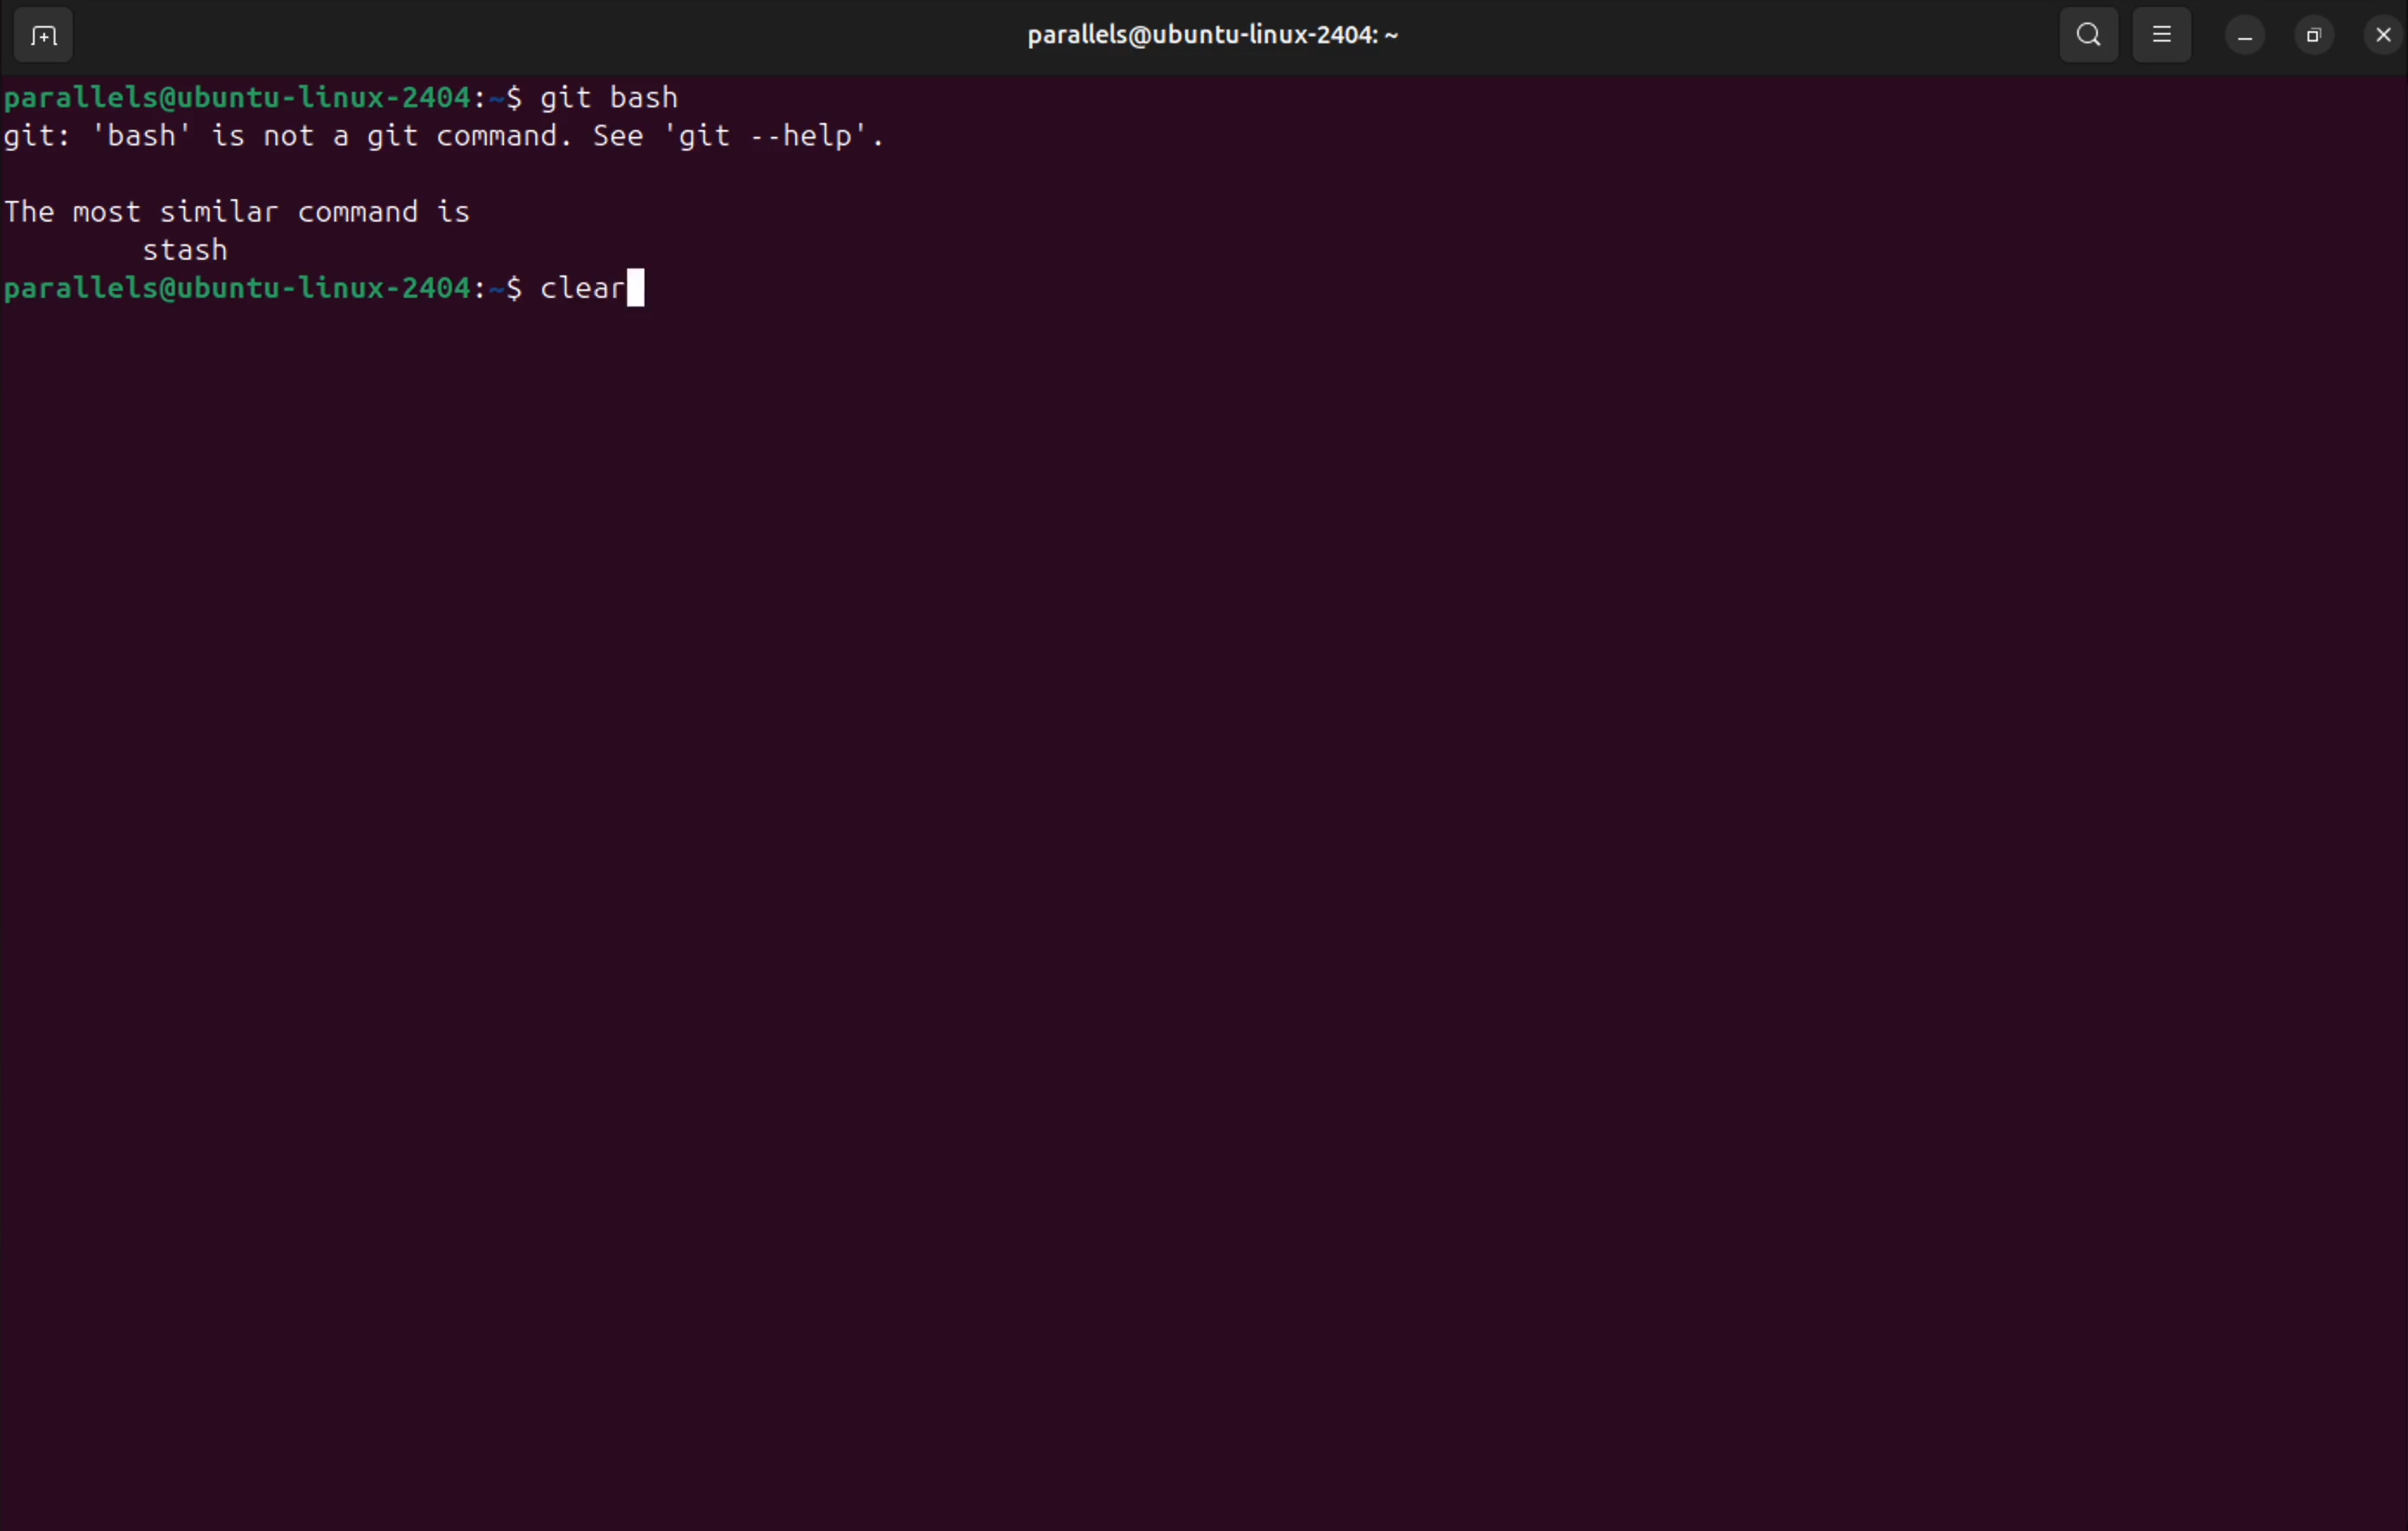 The height and width of the screenshot is (1531, 2408). What do you see at coordinates (2384, 35) in the screenshot?
I see `close` at bounding box center [2384, 35].